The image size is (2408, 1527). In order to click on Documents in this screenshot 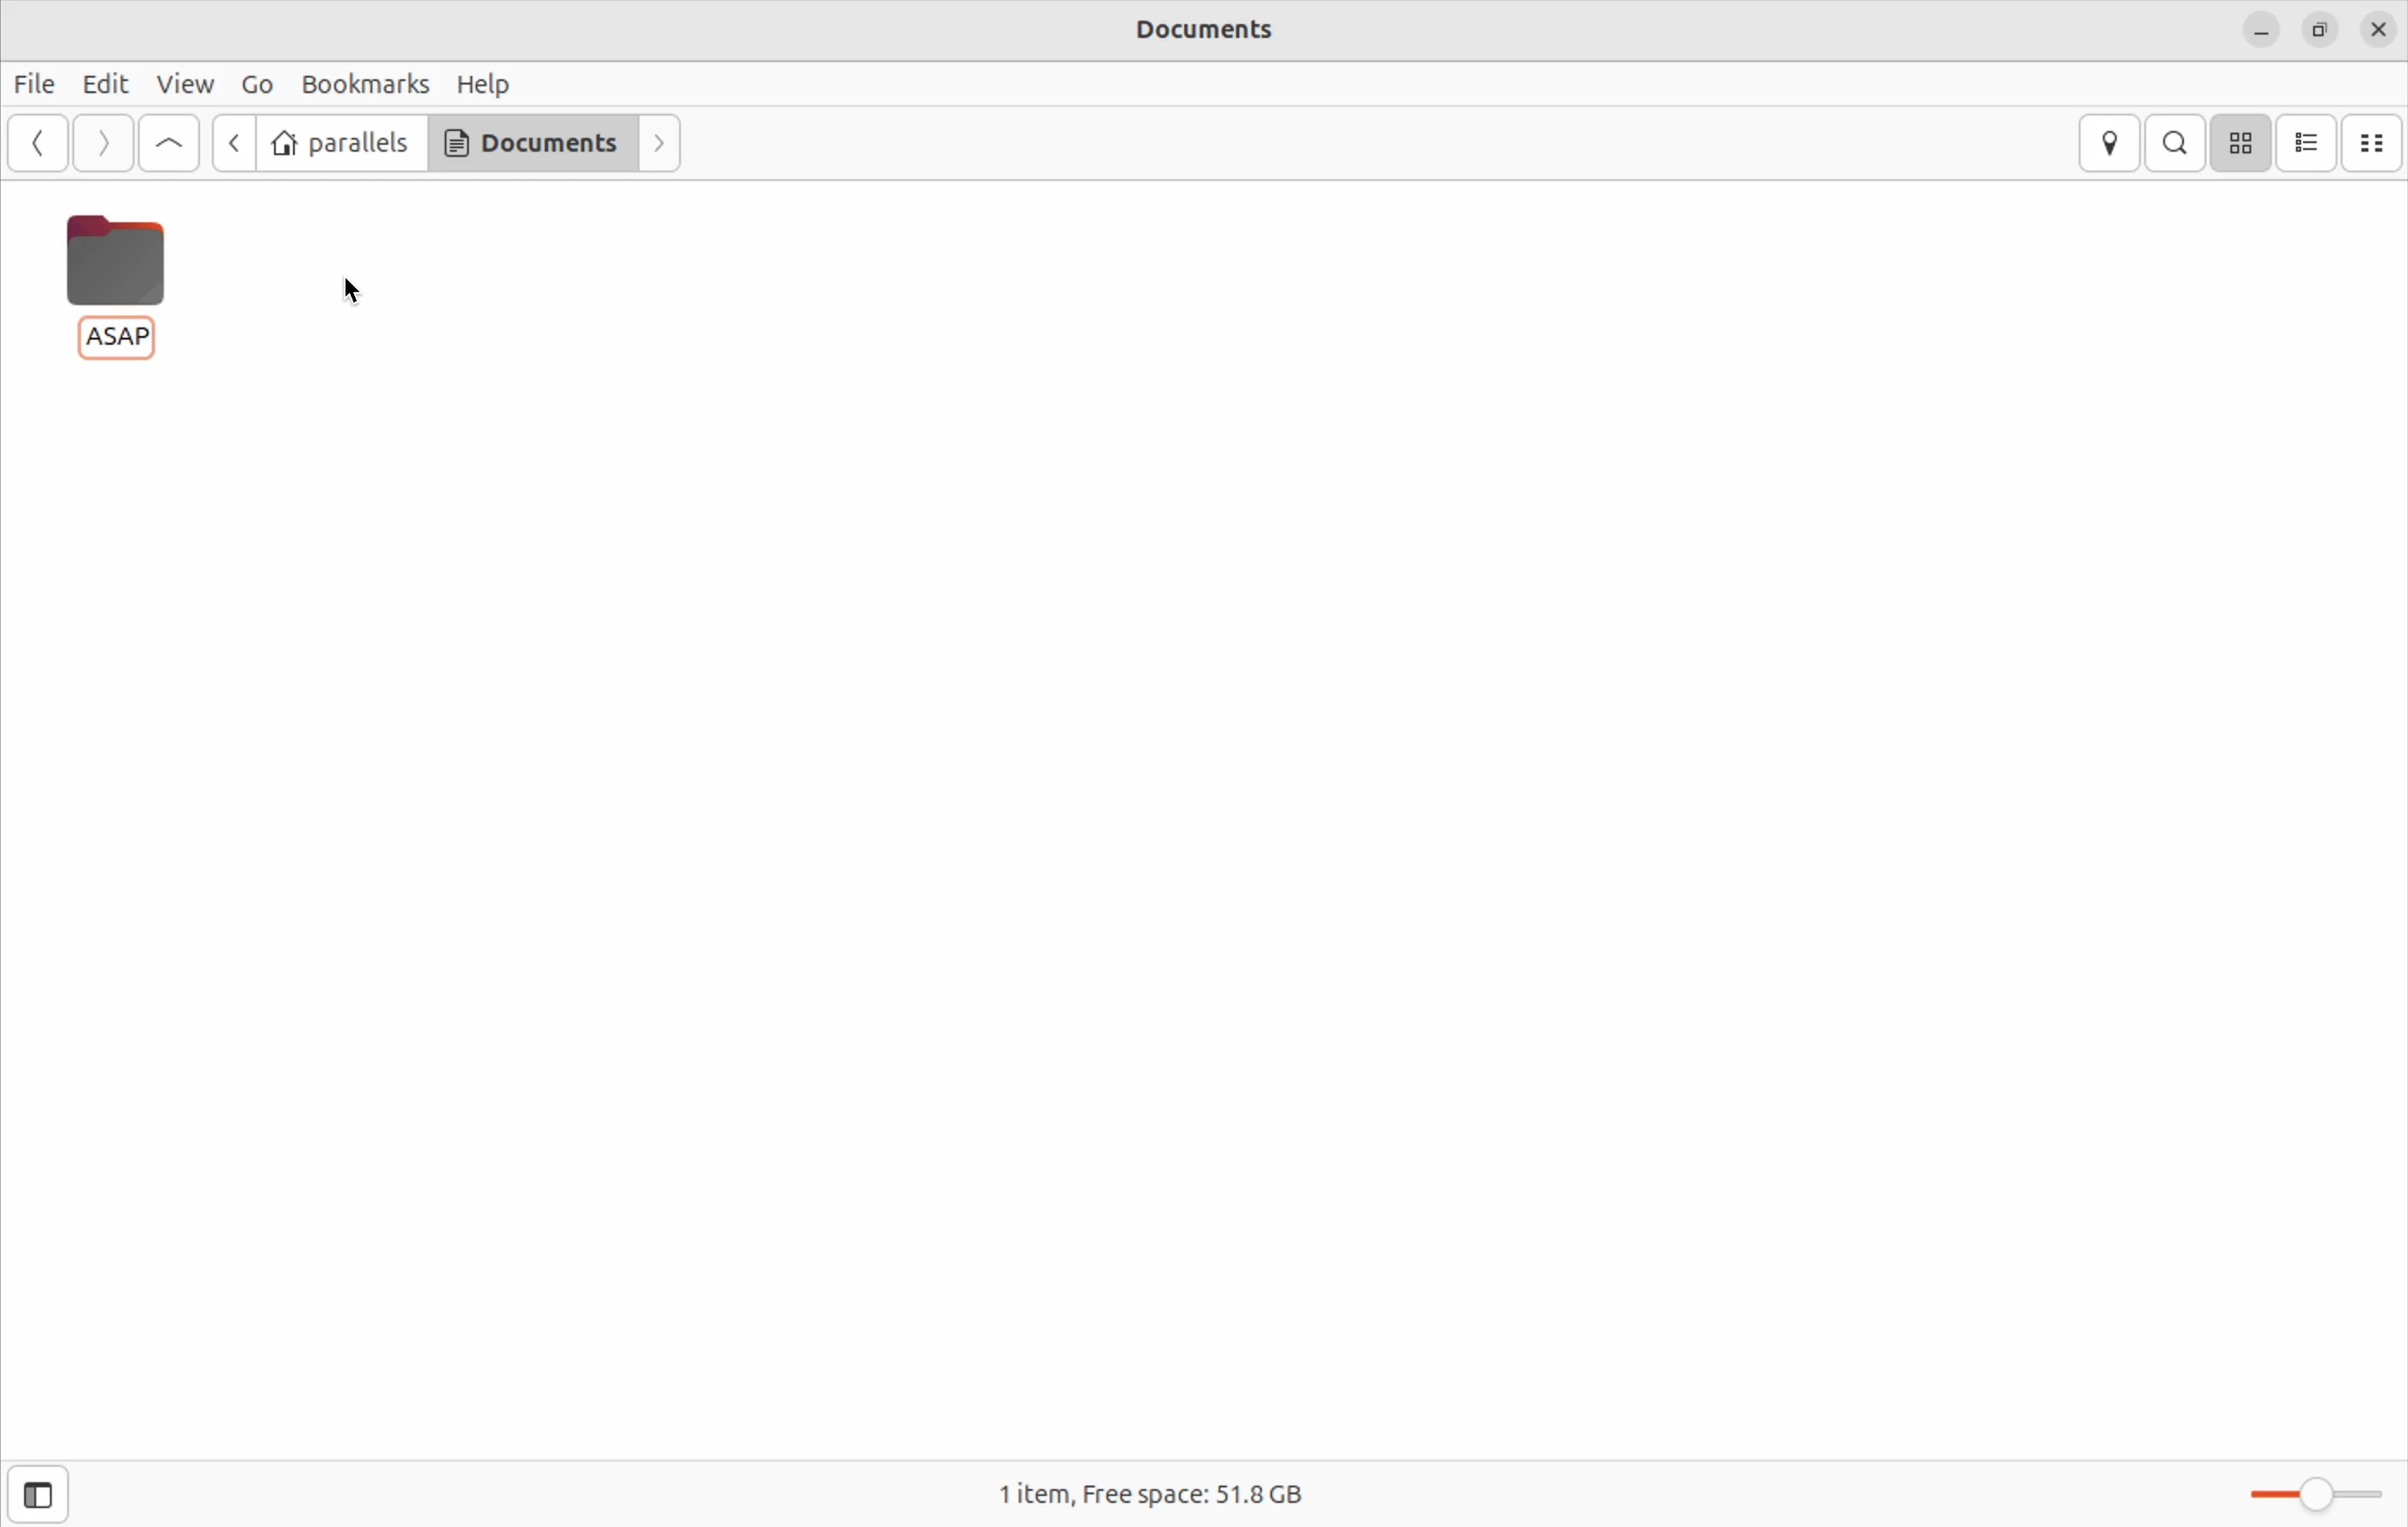, I will do `click(529, 145)`.